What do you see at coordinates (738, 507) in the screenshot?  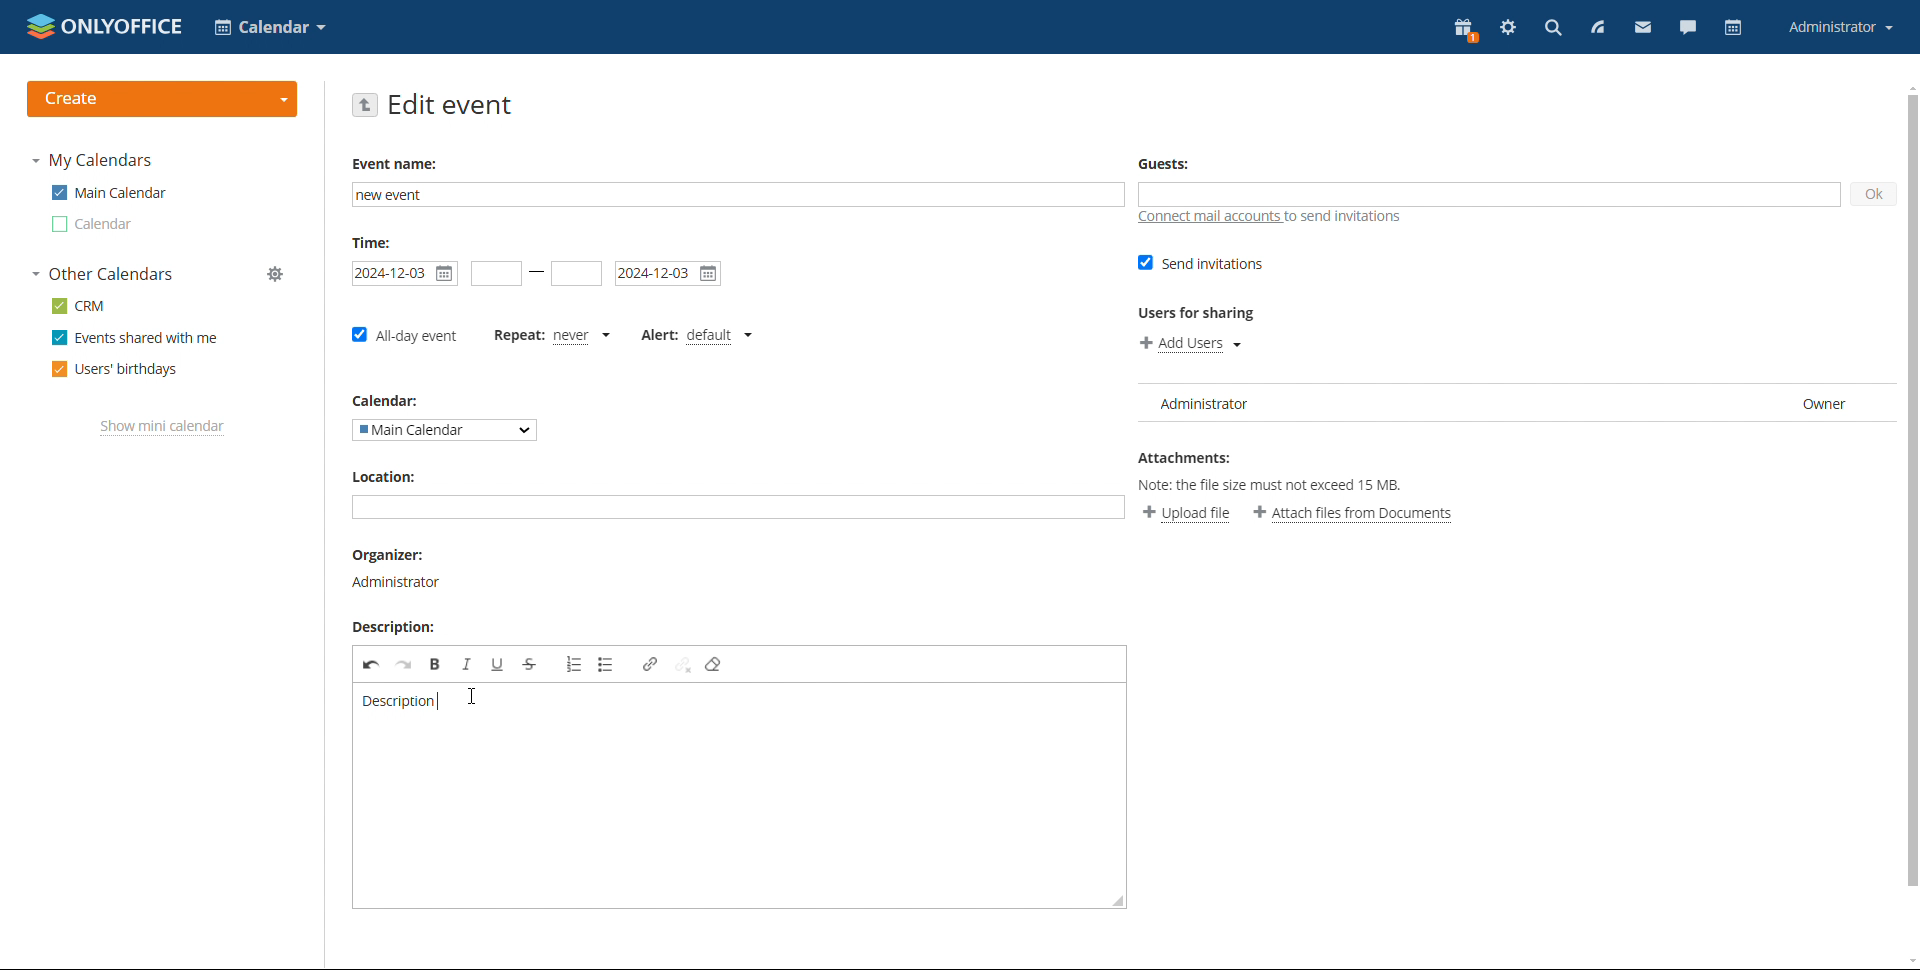 I see `add location` at bounding box center [738, 507].